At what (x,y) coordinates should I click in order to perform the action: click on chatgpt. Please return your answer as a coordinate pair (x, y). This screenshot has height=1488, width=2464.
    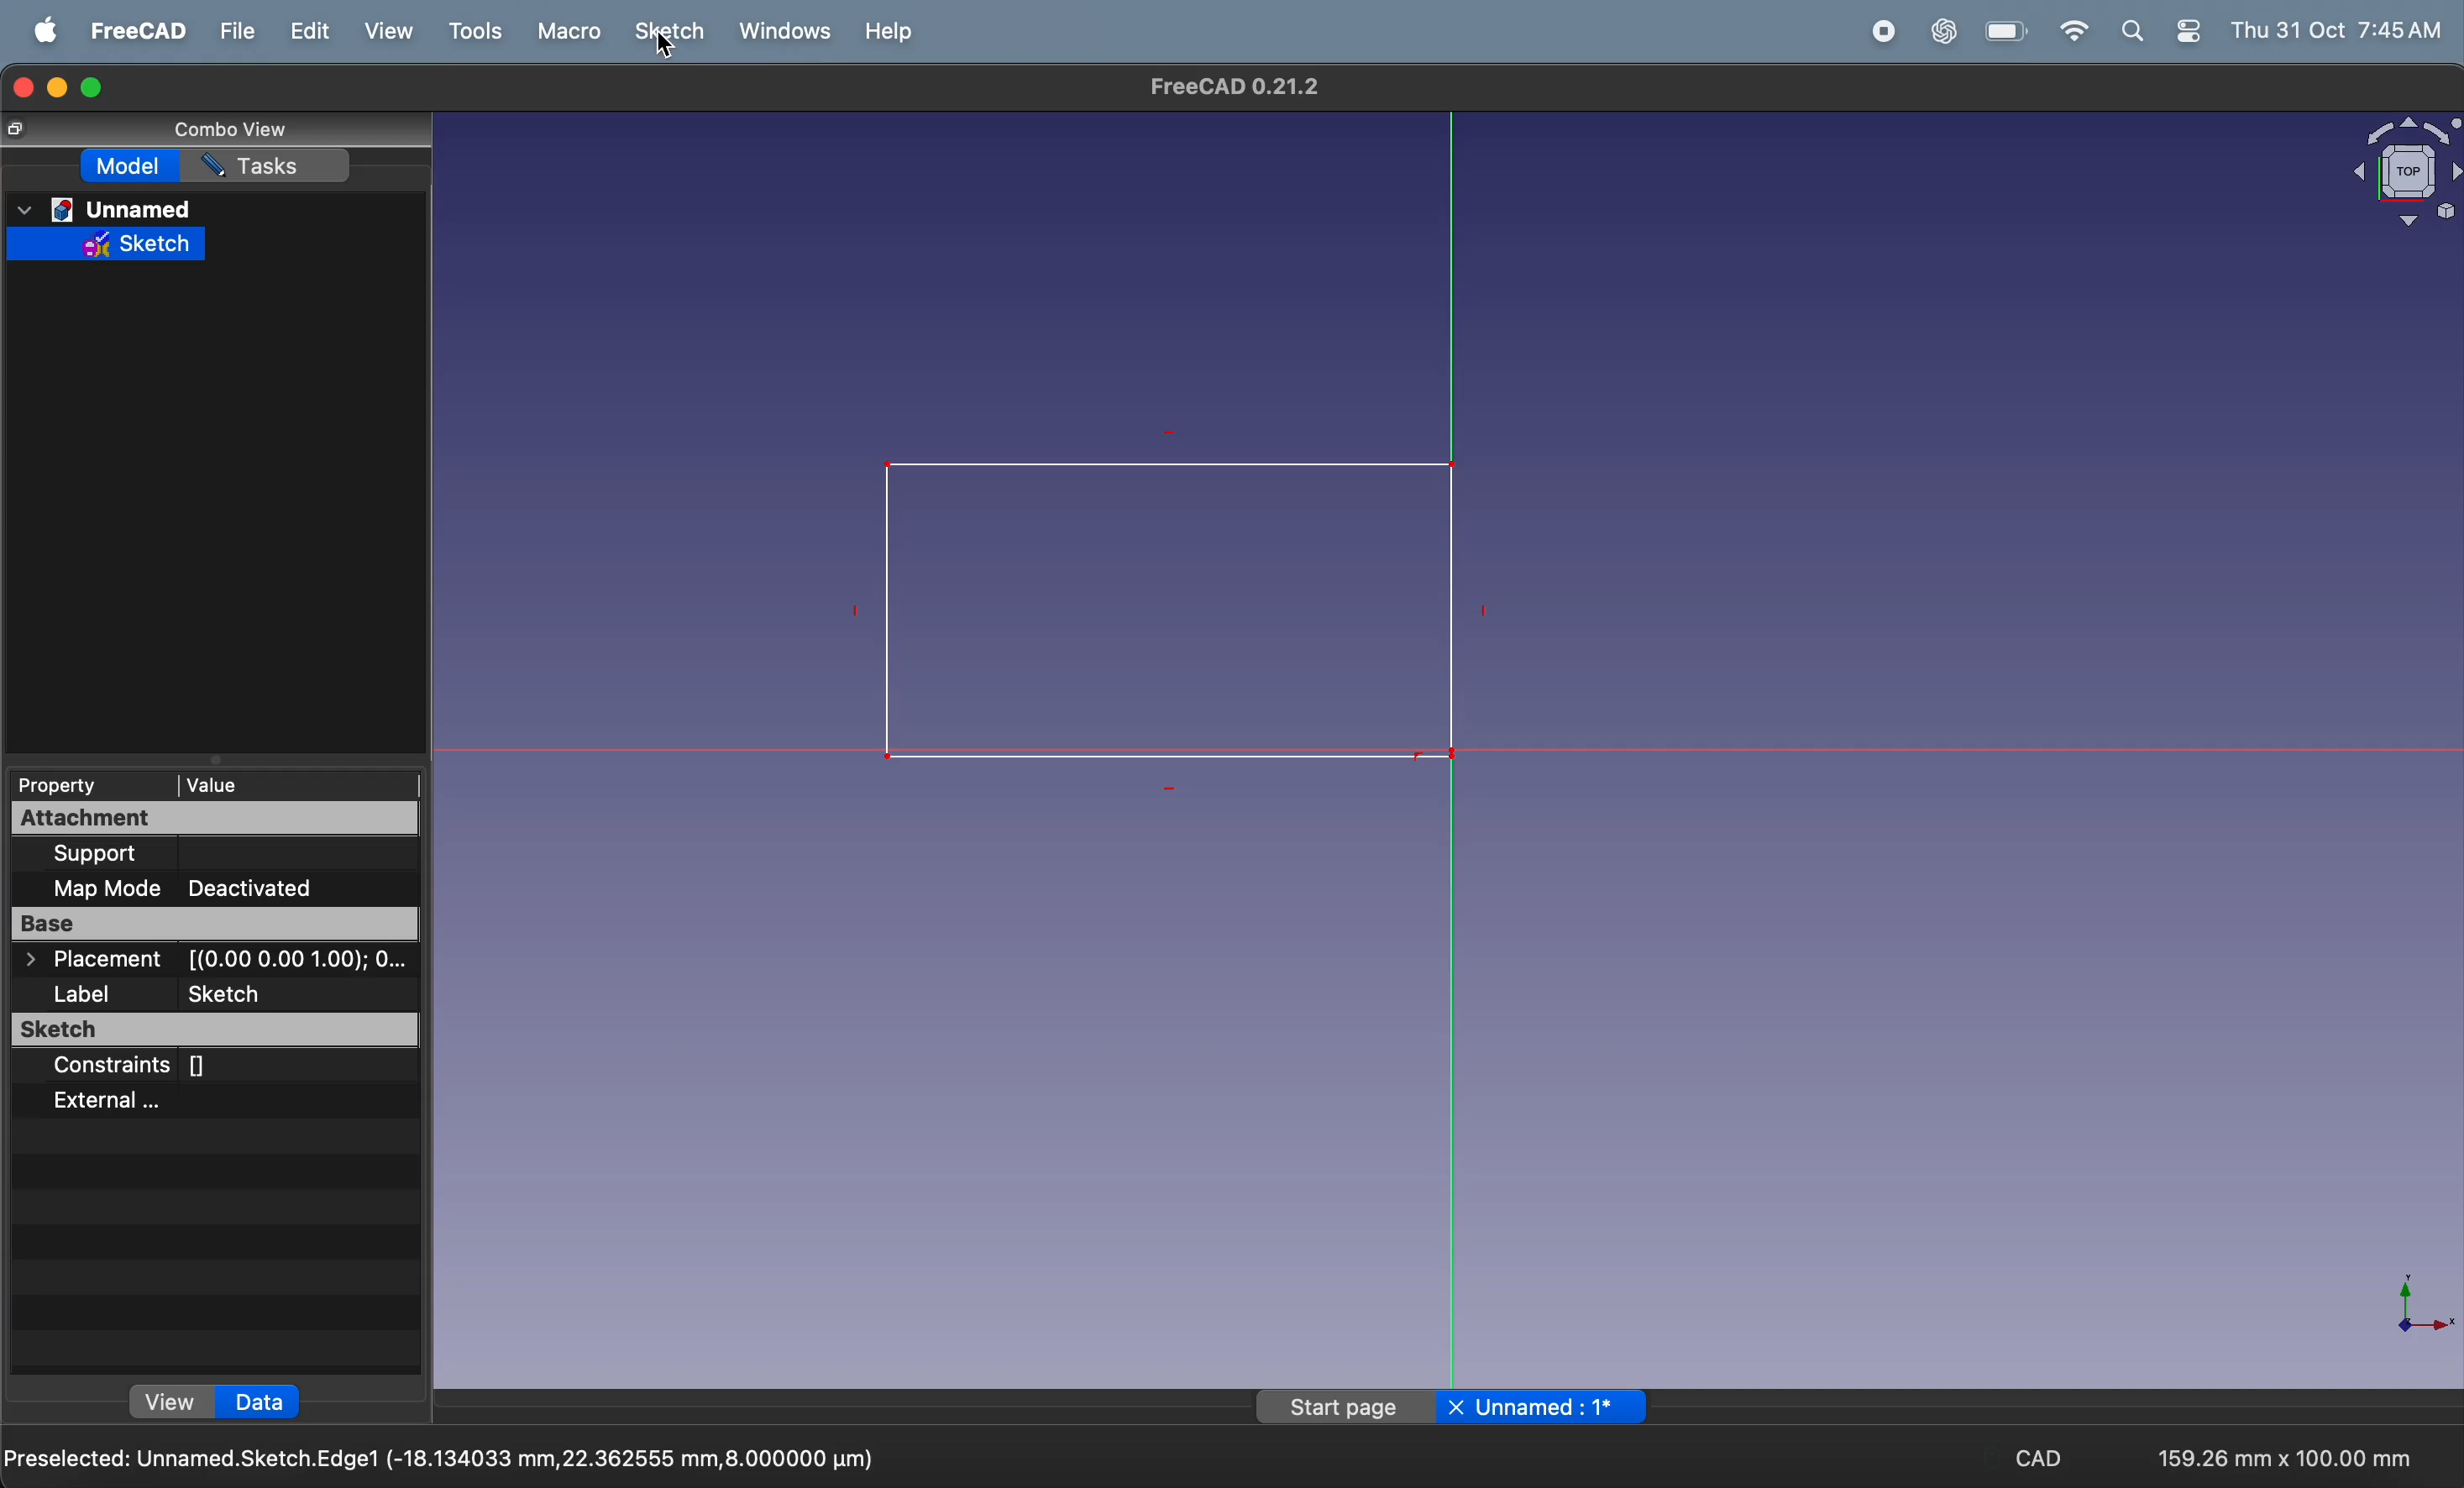
    Looking at the image, I should click on (1944, 33).